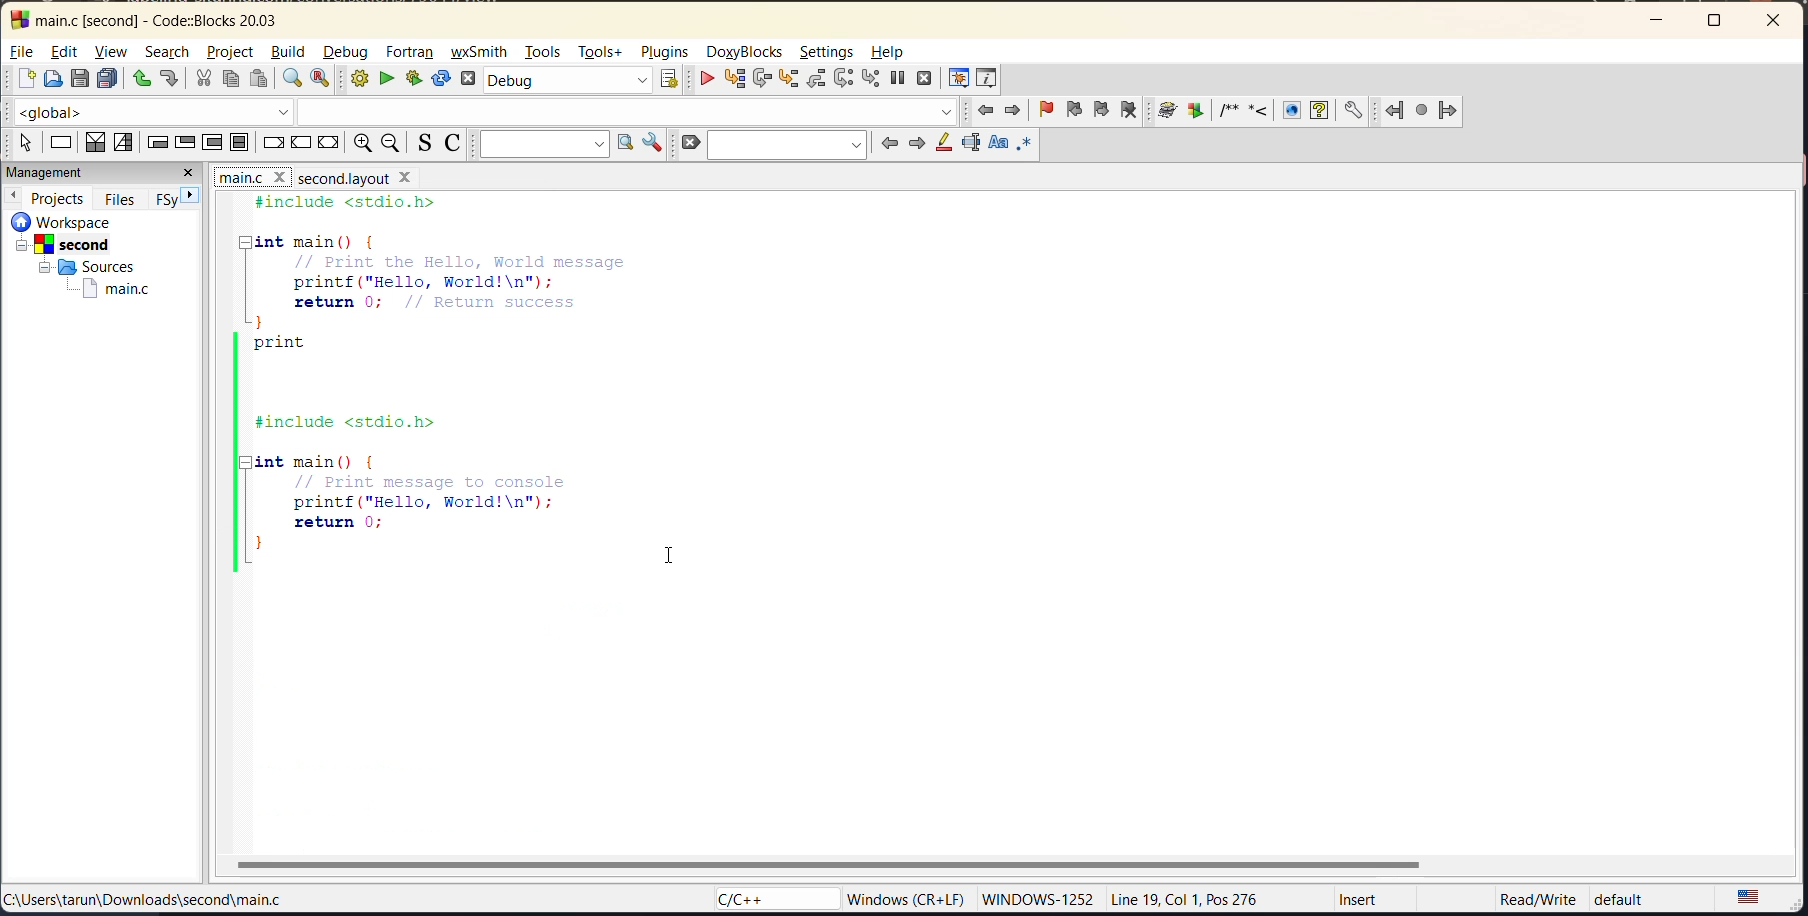 This screenshot has width=1808, height=916. What do you see at coordinates (1051, 110) in the screenshot?
I see `toggle bookmark` at bounding box center [1051, 110].